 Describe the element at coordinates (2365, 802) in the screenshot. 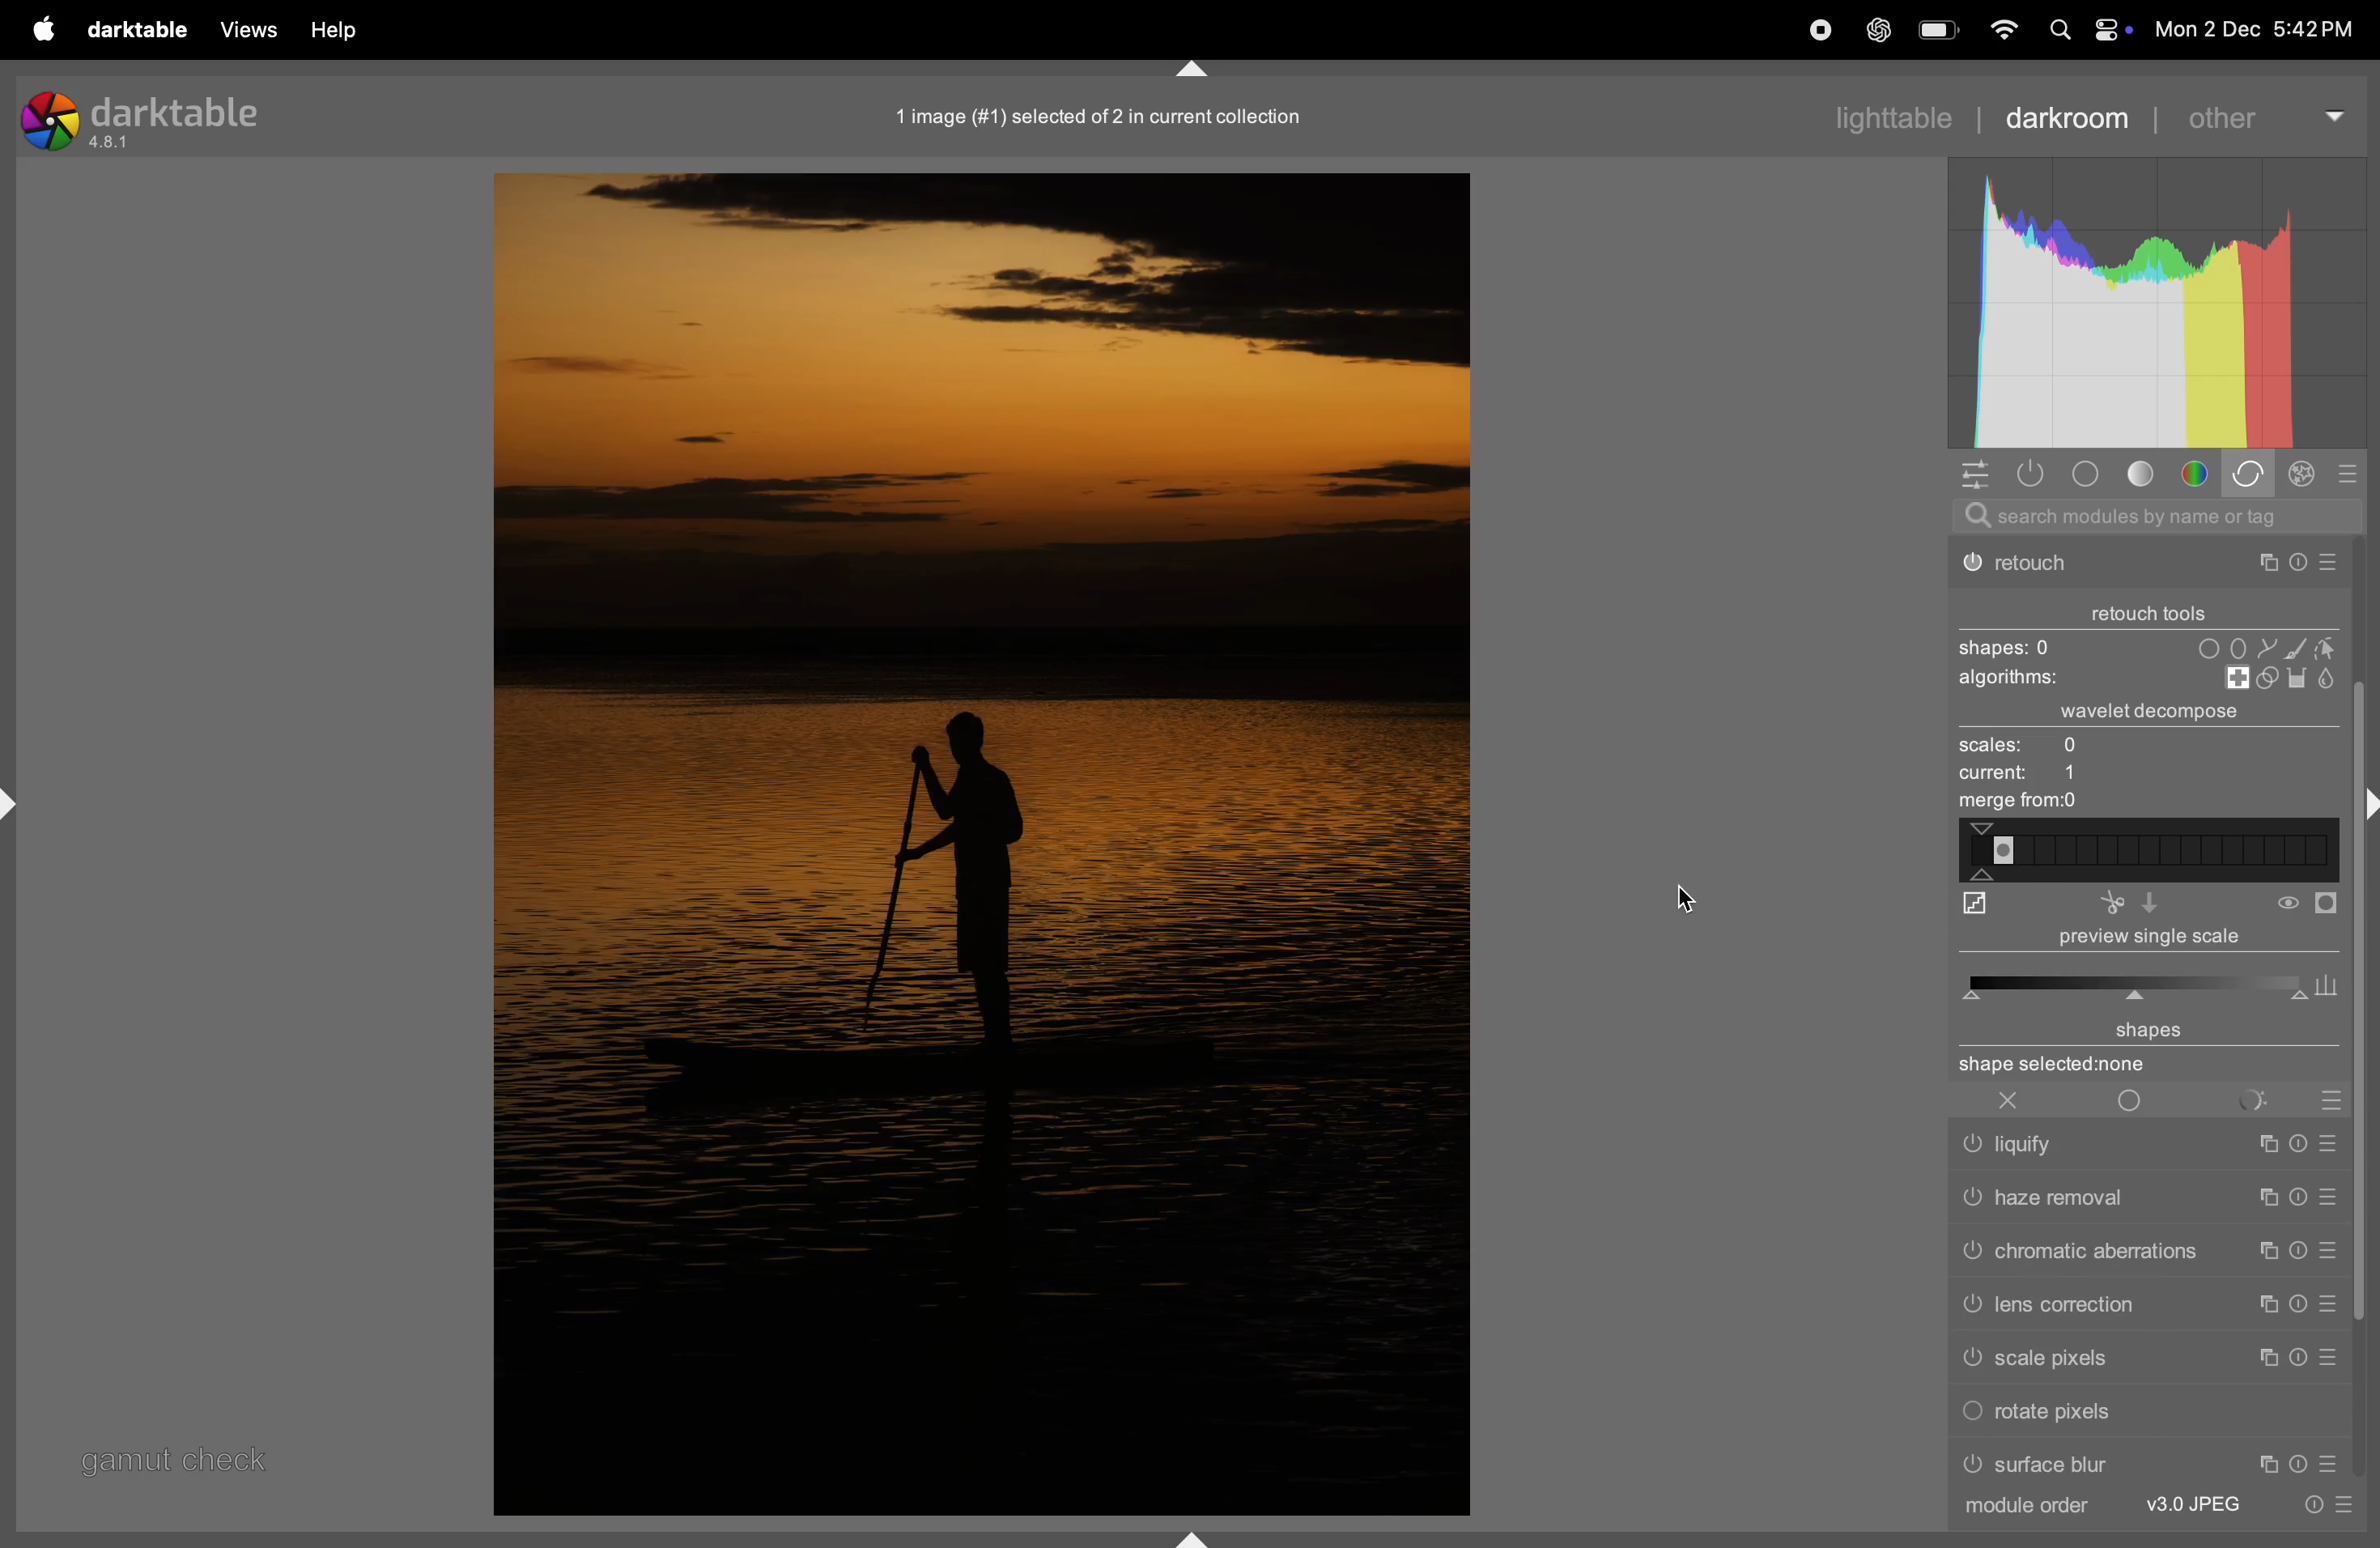

I see `collapse` at that location.